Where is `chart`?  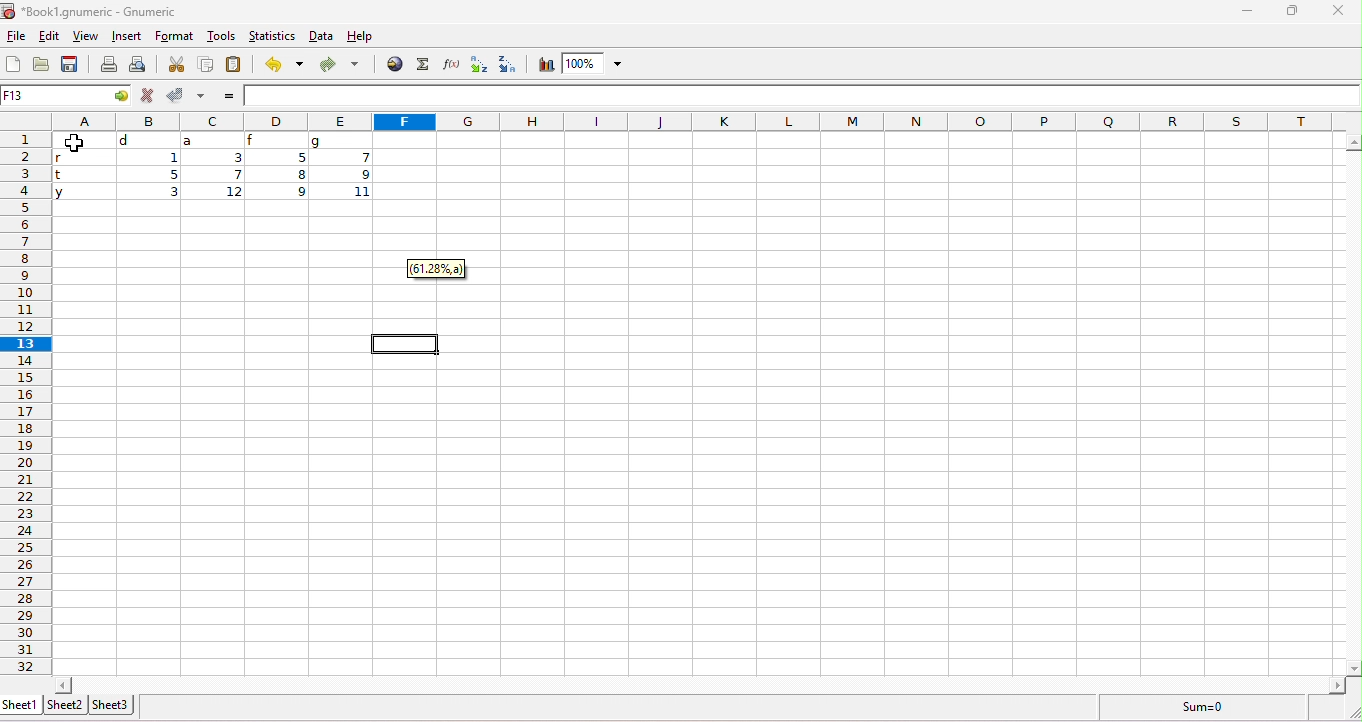
chart is located at coordinates (543, 64).